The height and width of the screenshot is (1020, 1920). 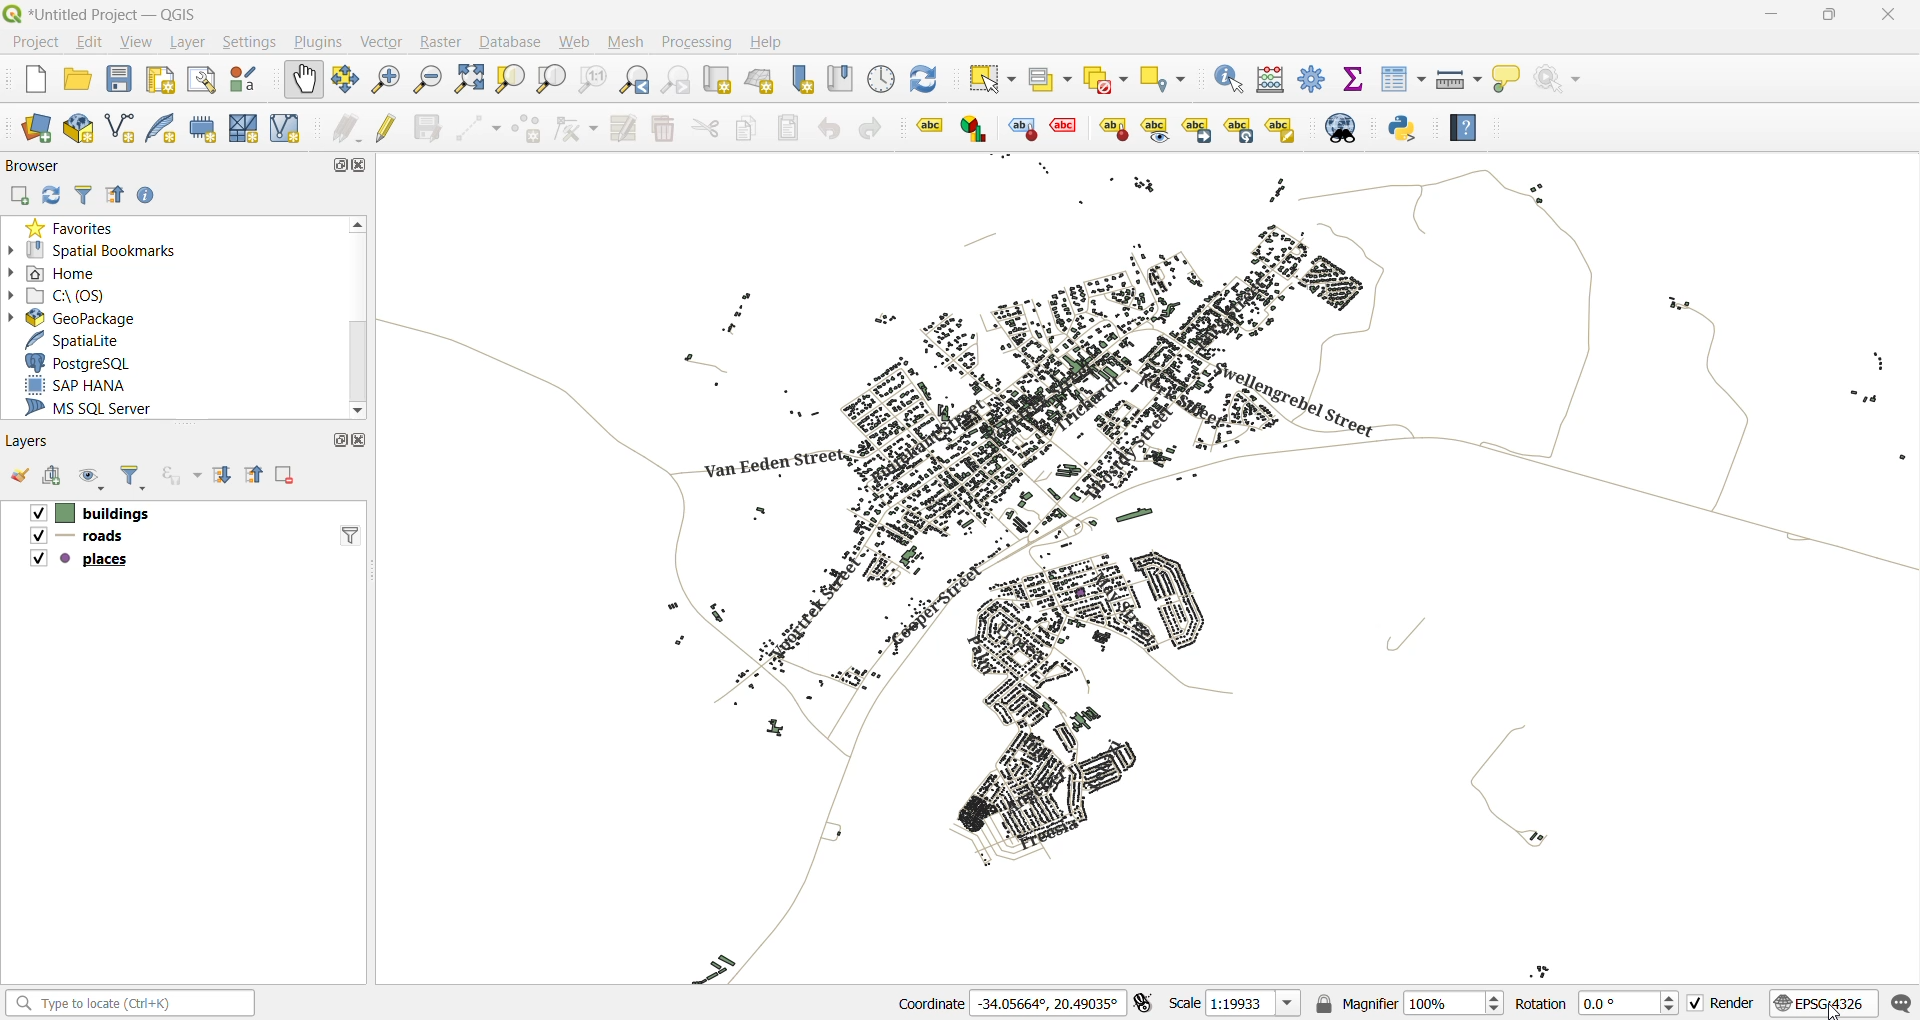 I want to click on show layout, so click(x=196, y=80).